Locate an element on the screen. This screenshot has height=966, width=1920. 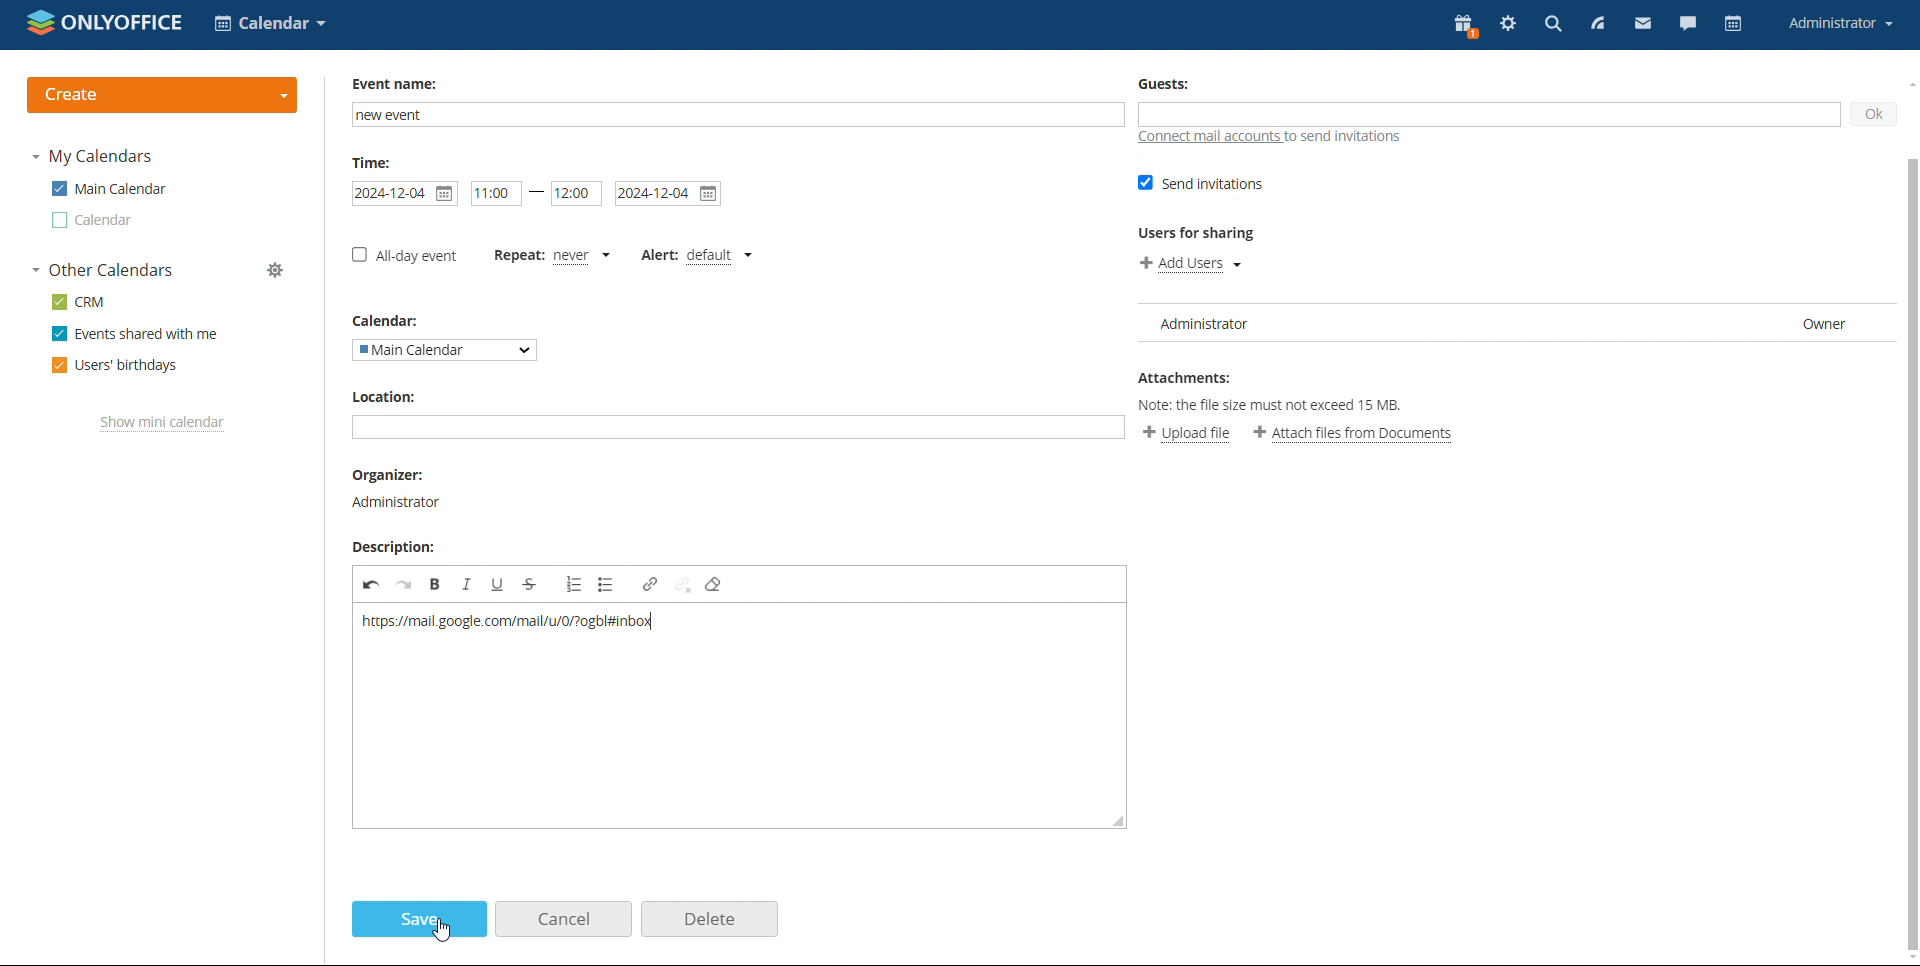
bold is located at coordinates (436, 585).